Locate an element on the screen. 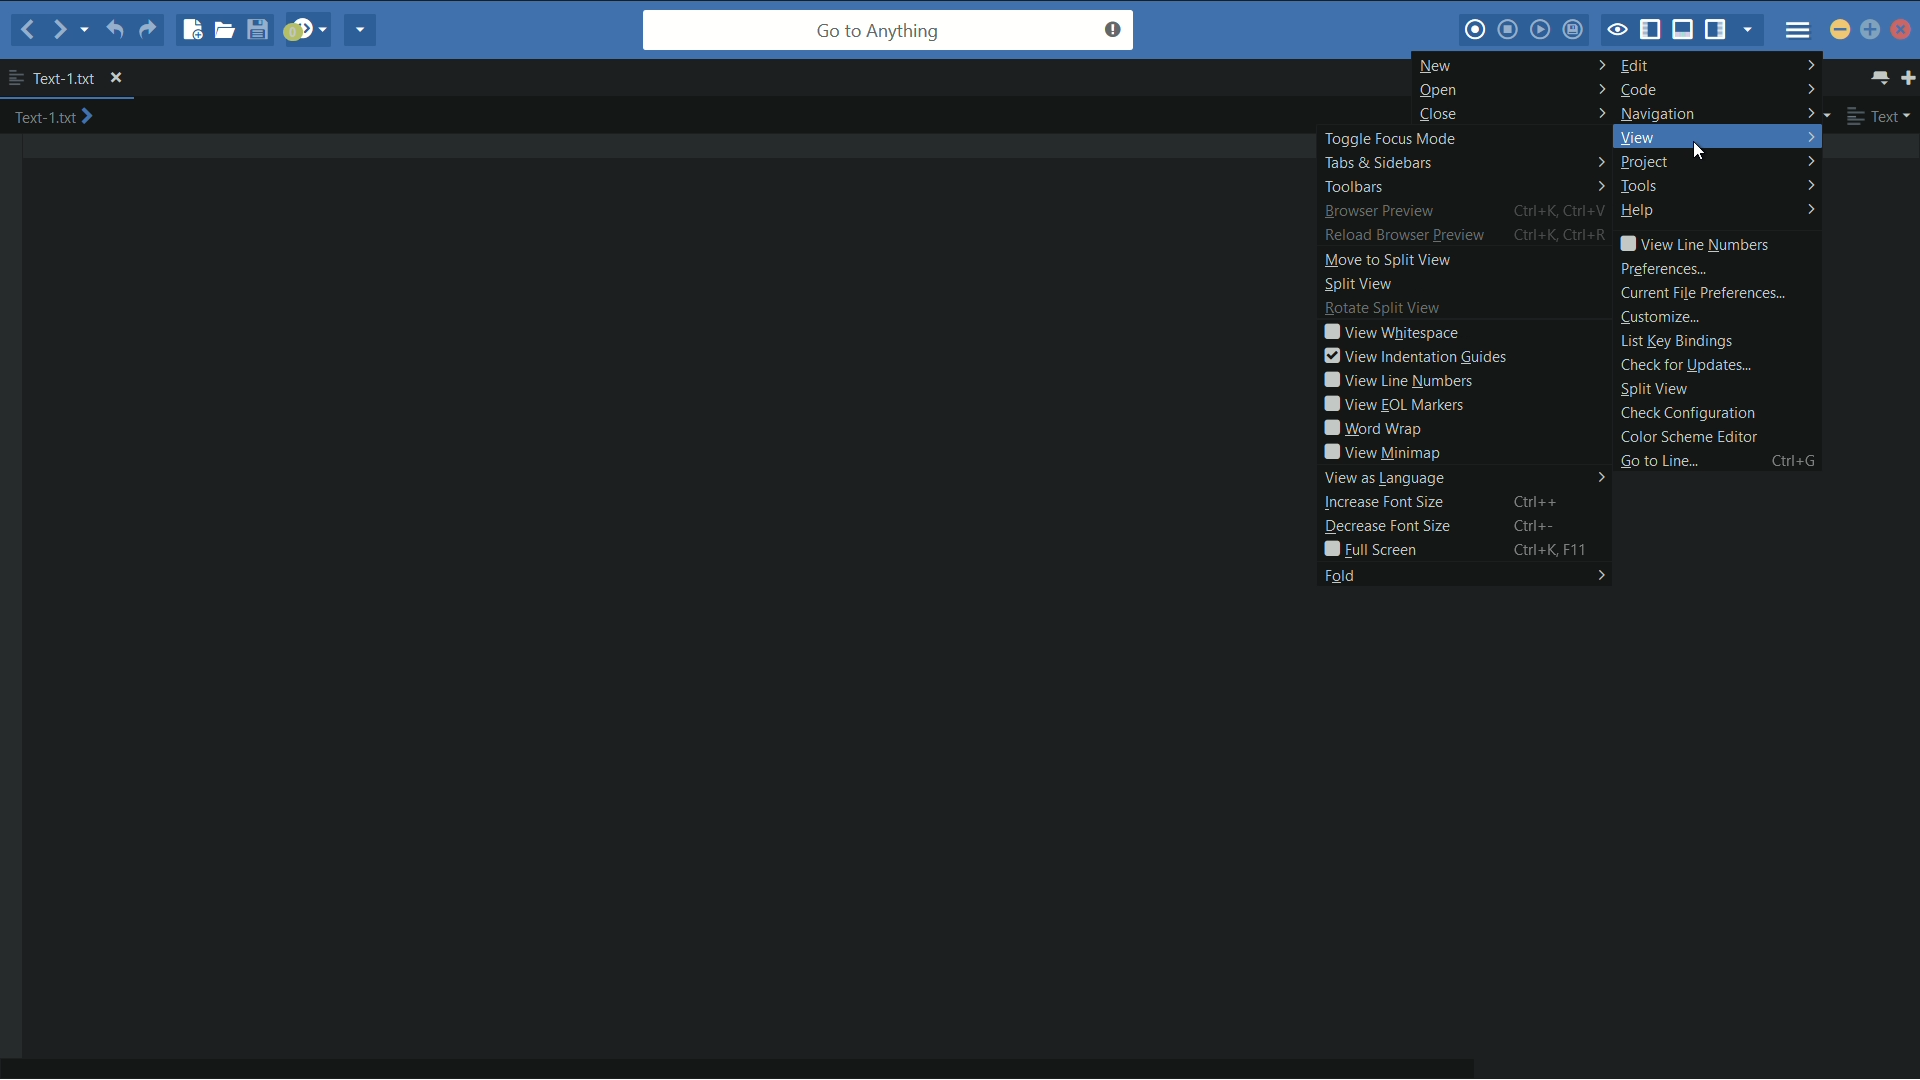 The image size is (1920, 1080). maximize is located at coordinates (1871, 30).